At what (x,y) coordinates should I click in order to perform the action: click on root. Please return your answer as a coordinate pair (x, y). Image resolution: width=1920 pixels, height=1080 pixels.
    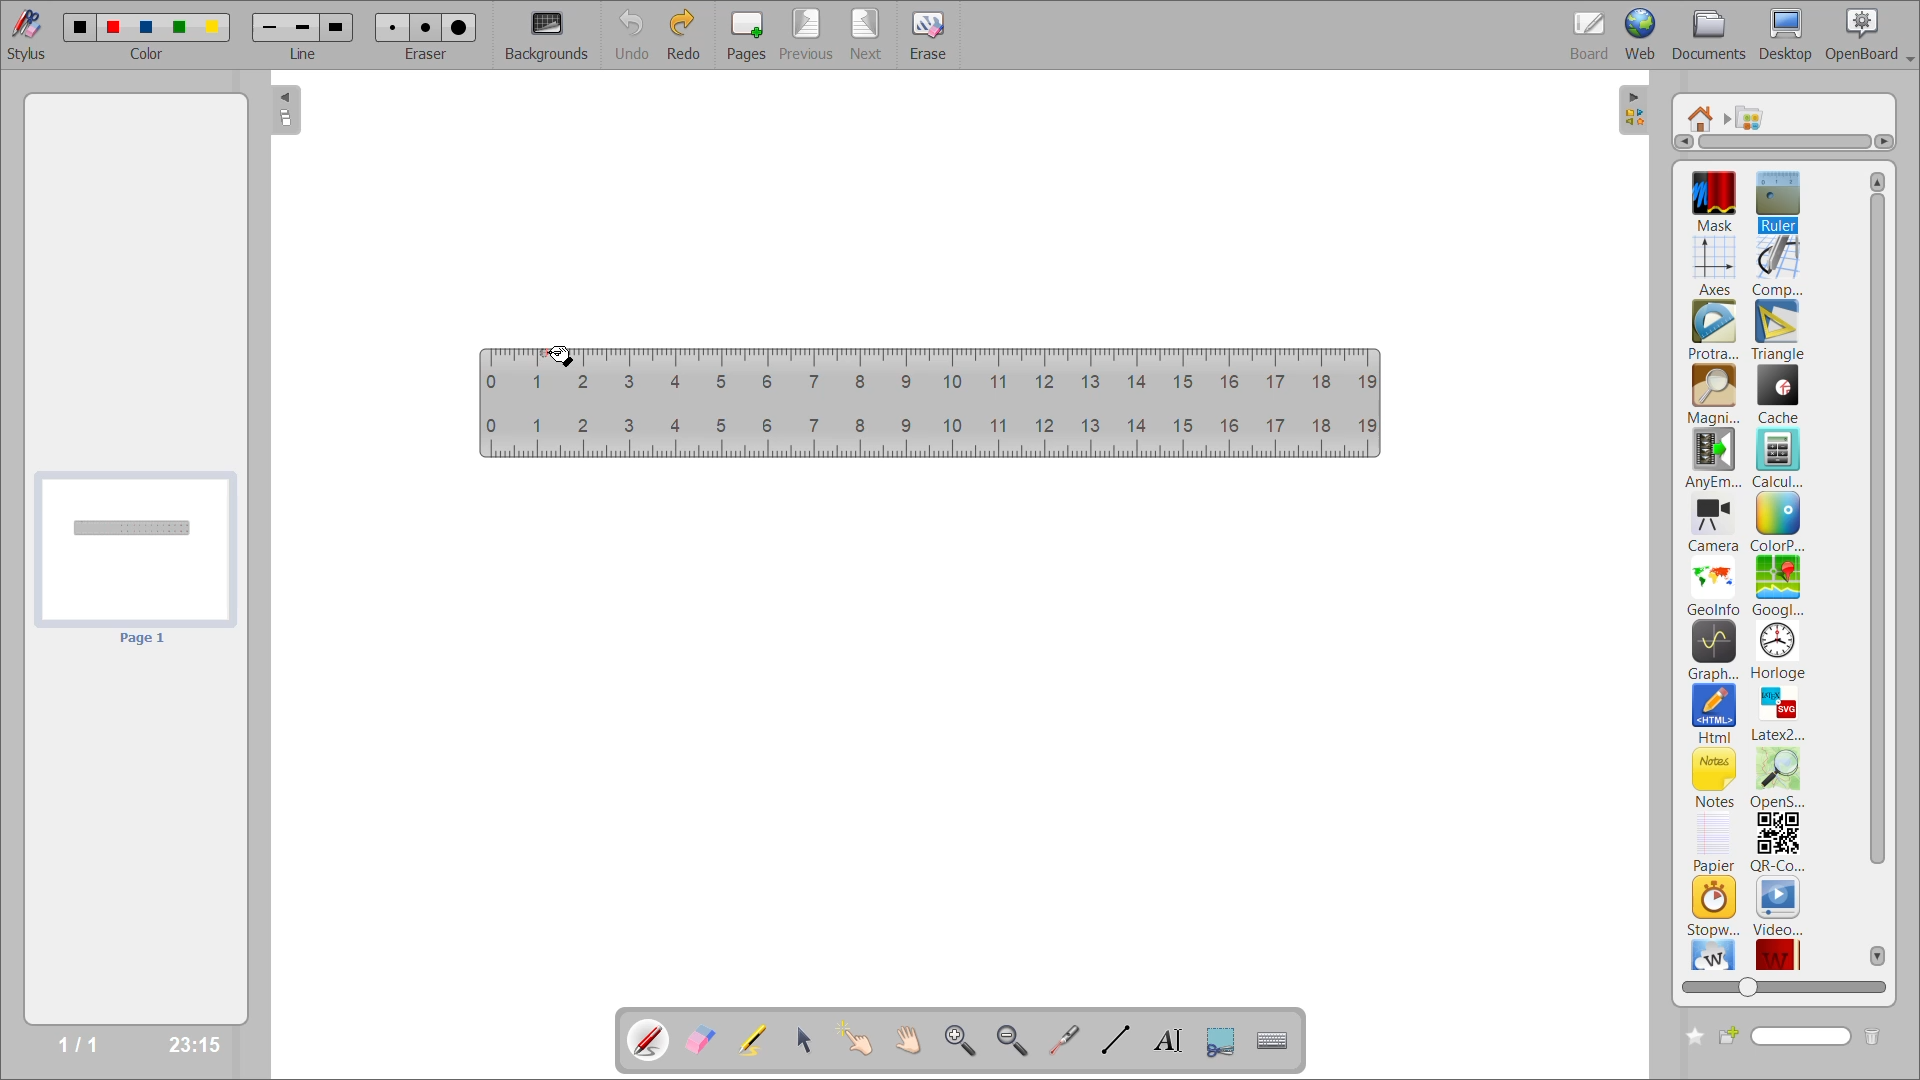
    Looking at the image, I should click on (1703, 118).